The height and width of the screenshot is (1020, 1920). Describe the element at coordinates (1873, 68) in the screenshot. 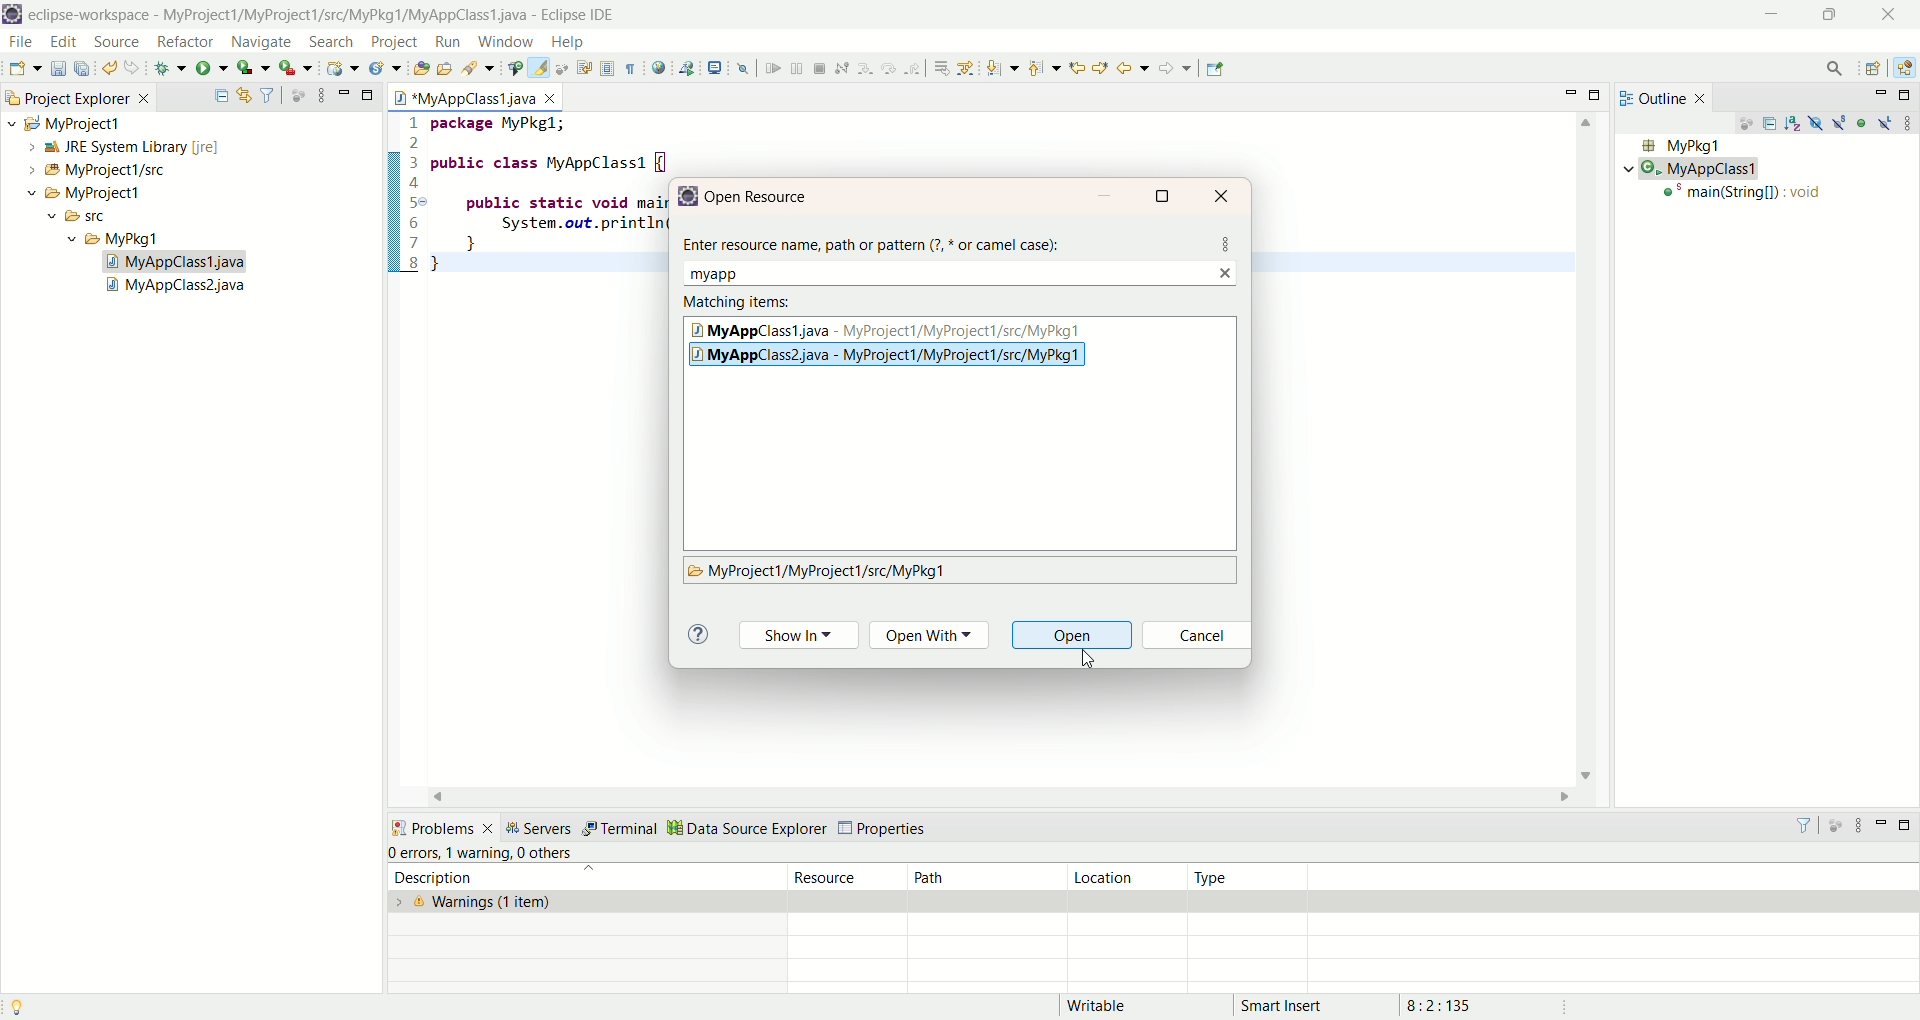

I see `open perspective` at that location.